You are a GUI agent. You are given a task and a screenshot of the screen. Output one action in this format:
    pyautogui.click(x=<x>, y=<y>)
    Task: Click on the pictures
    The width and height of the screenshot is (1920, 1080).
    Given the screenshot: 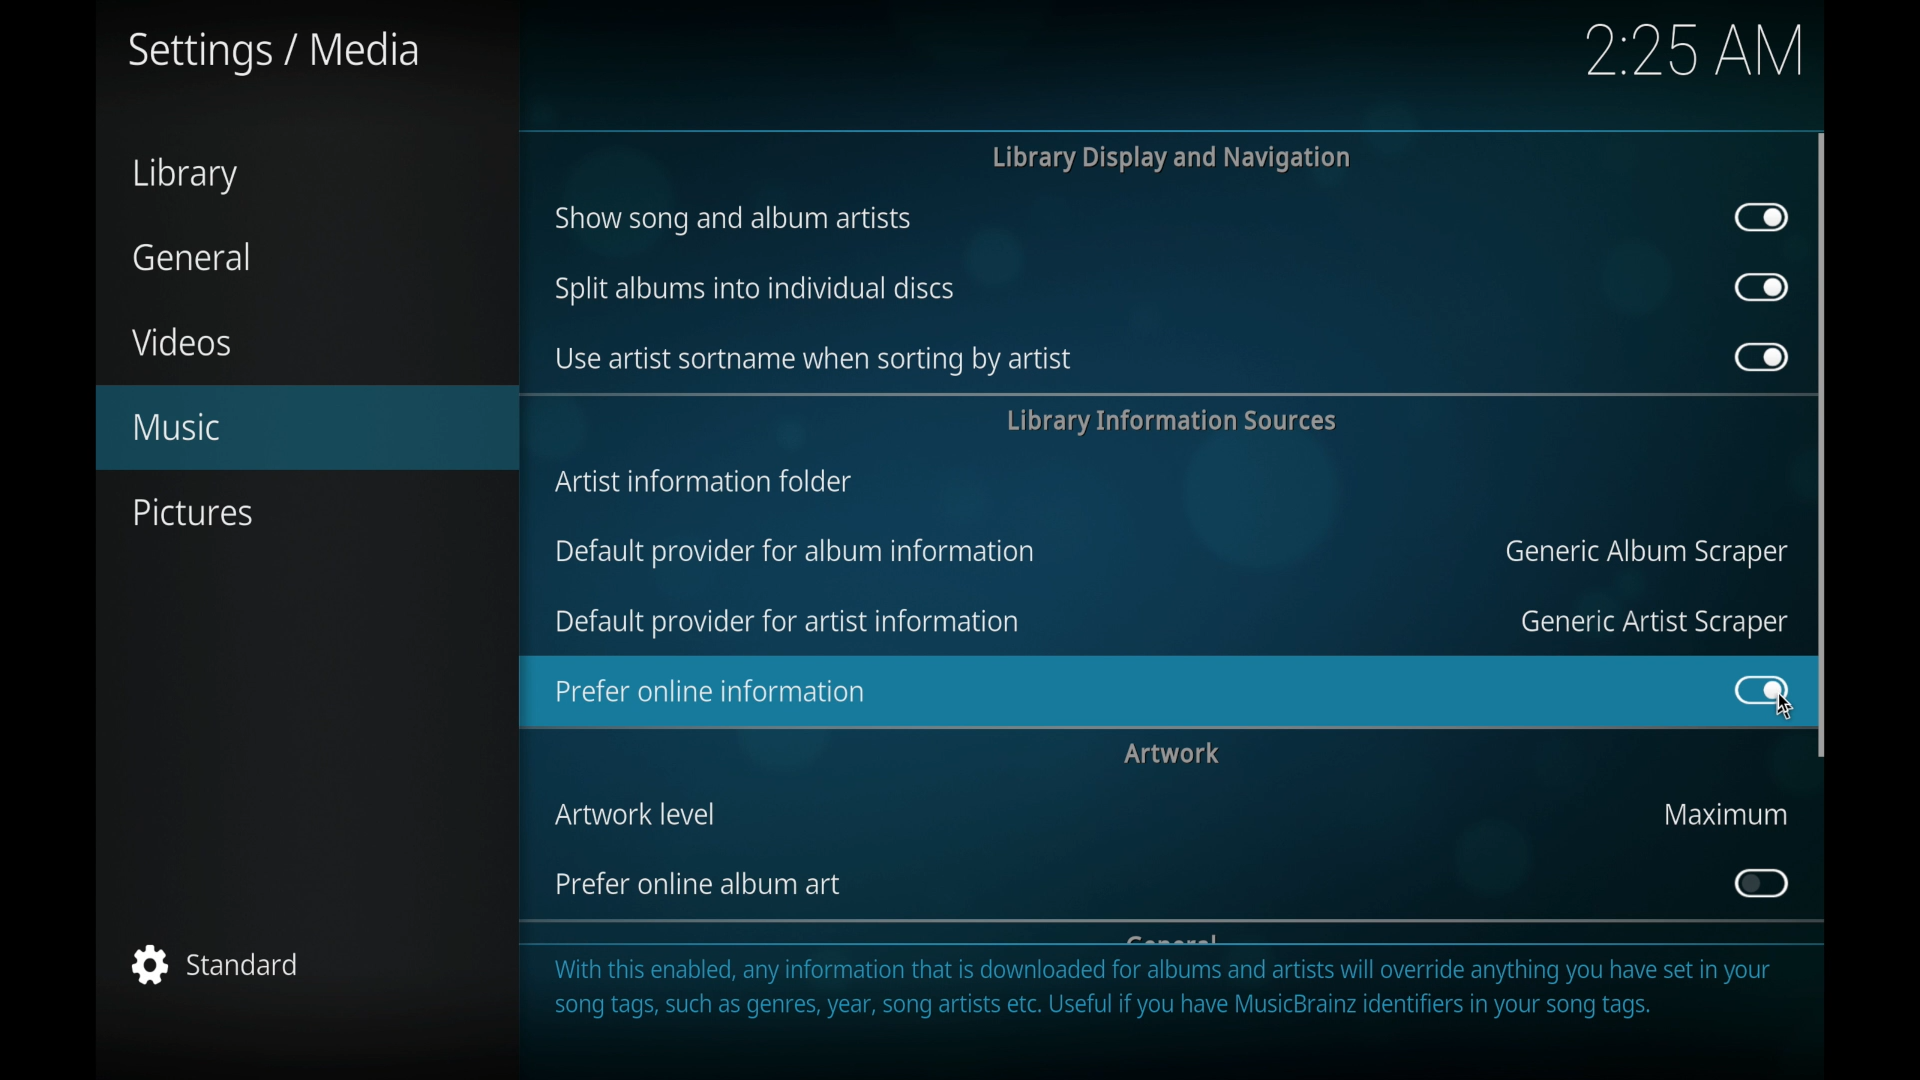 What is the action you would take?
    pyautogui.click(x=196, y=513)
    